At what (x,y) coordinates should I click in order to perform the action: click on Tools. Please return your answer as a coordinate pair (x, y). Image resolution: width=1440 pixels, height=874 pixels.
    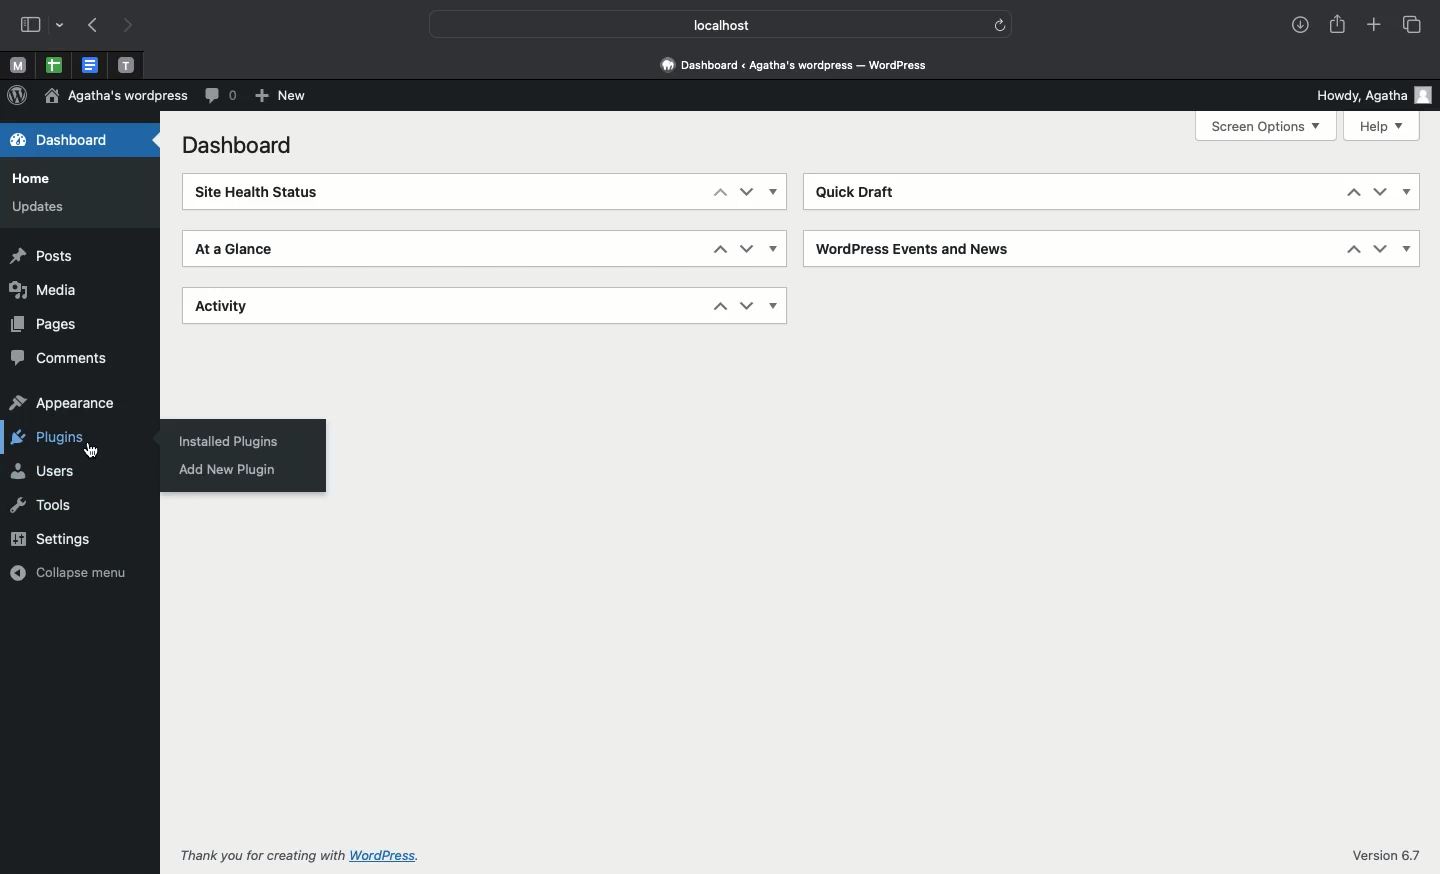
    Looking at the image, I should click on (50, 506).